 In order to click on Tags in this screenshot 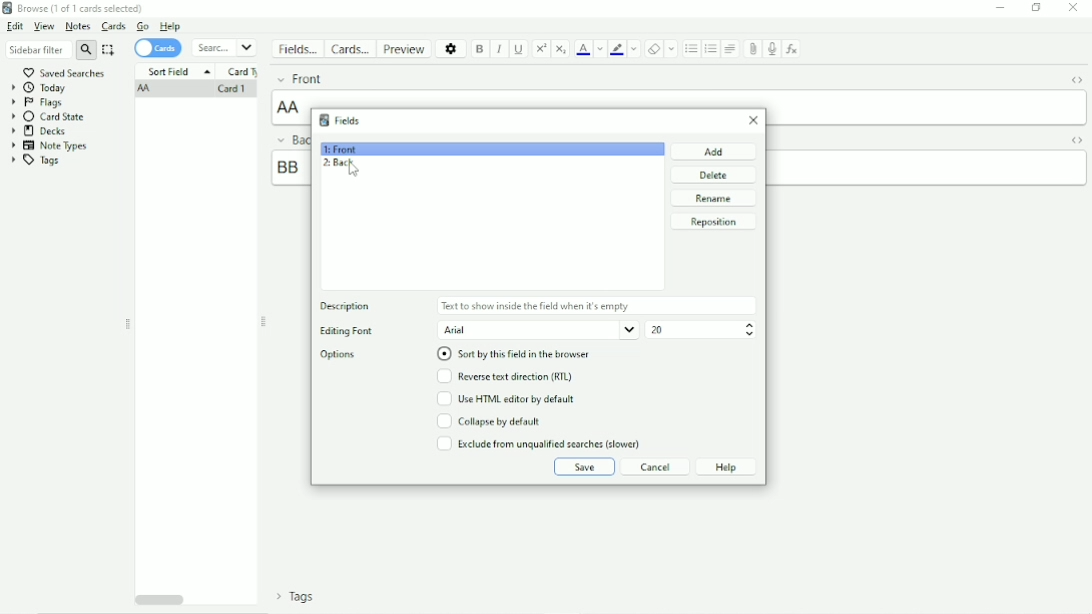, I will do `click(35, 161)`.